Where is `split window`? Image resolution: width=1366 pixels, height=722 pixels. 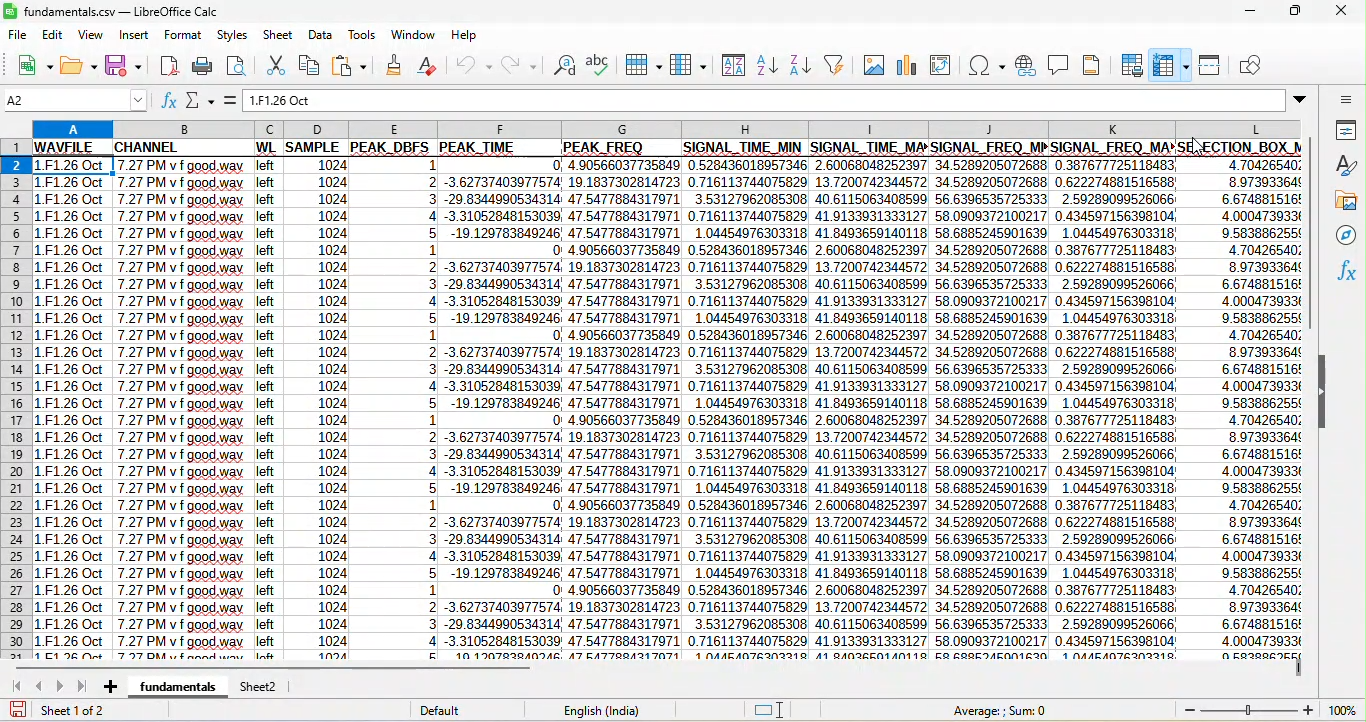
split window is located at coordinates (1216, 65).